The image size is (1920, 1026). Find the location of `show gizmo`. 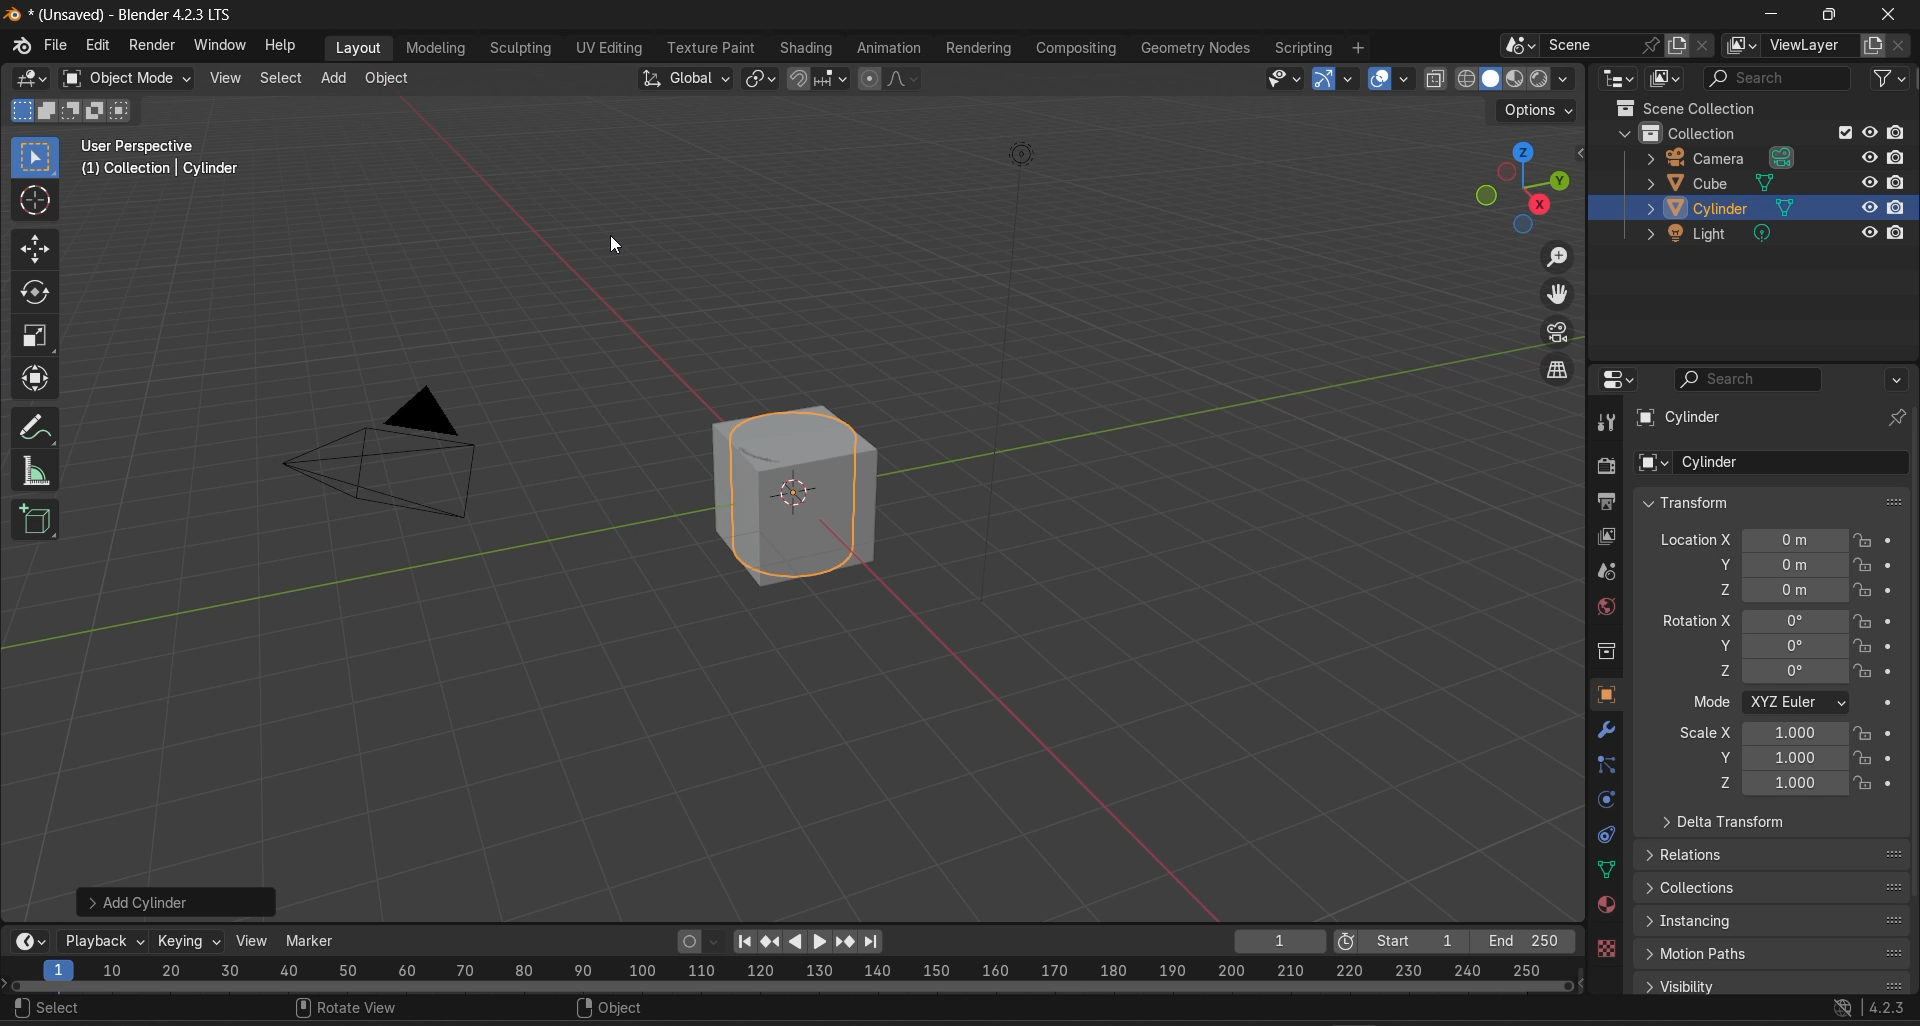

show gizmo is located at coordinates (1322, 79).